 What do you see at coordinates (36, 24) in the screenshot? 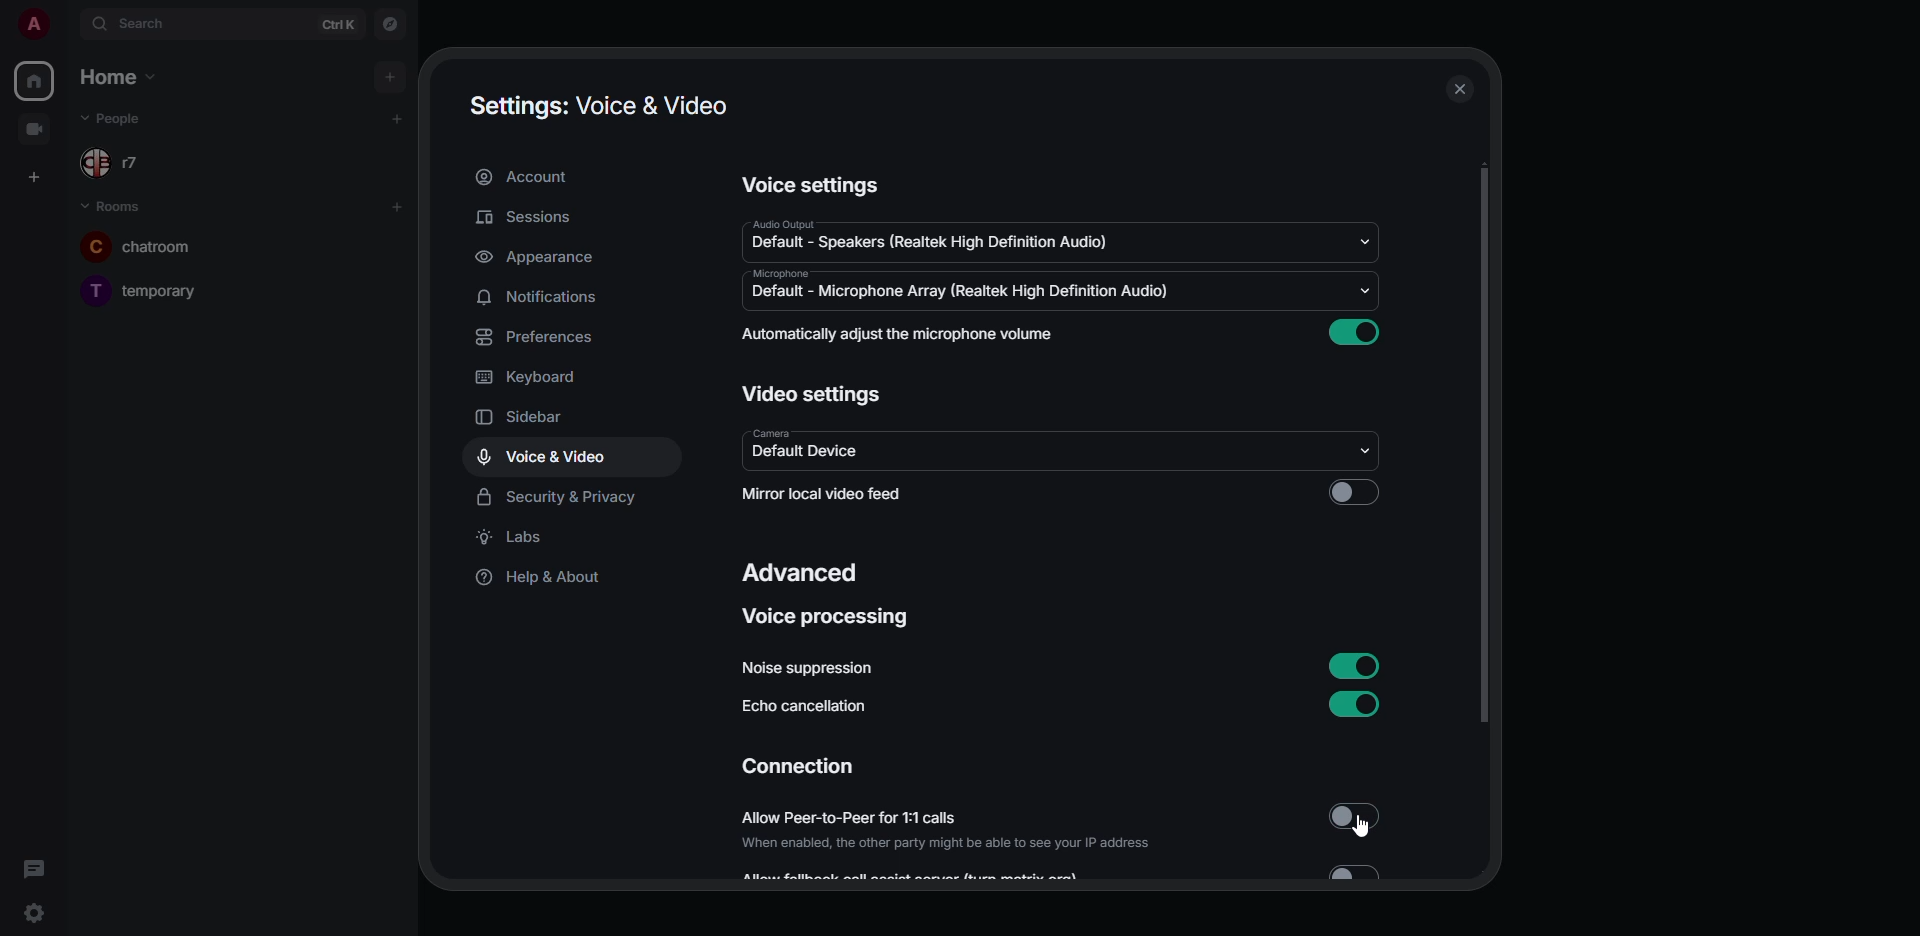
I see `profile` at bounding box center [36, 24].